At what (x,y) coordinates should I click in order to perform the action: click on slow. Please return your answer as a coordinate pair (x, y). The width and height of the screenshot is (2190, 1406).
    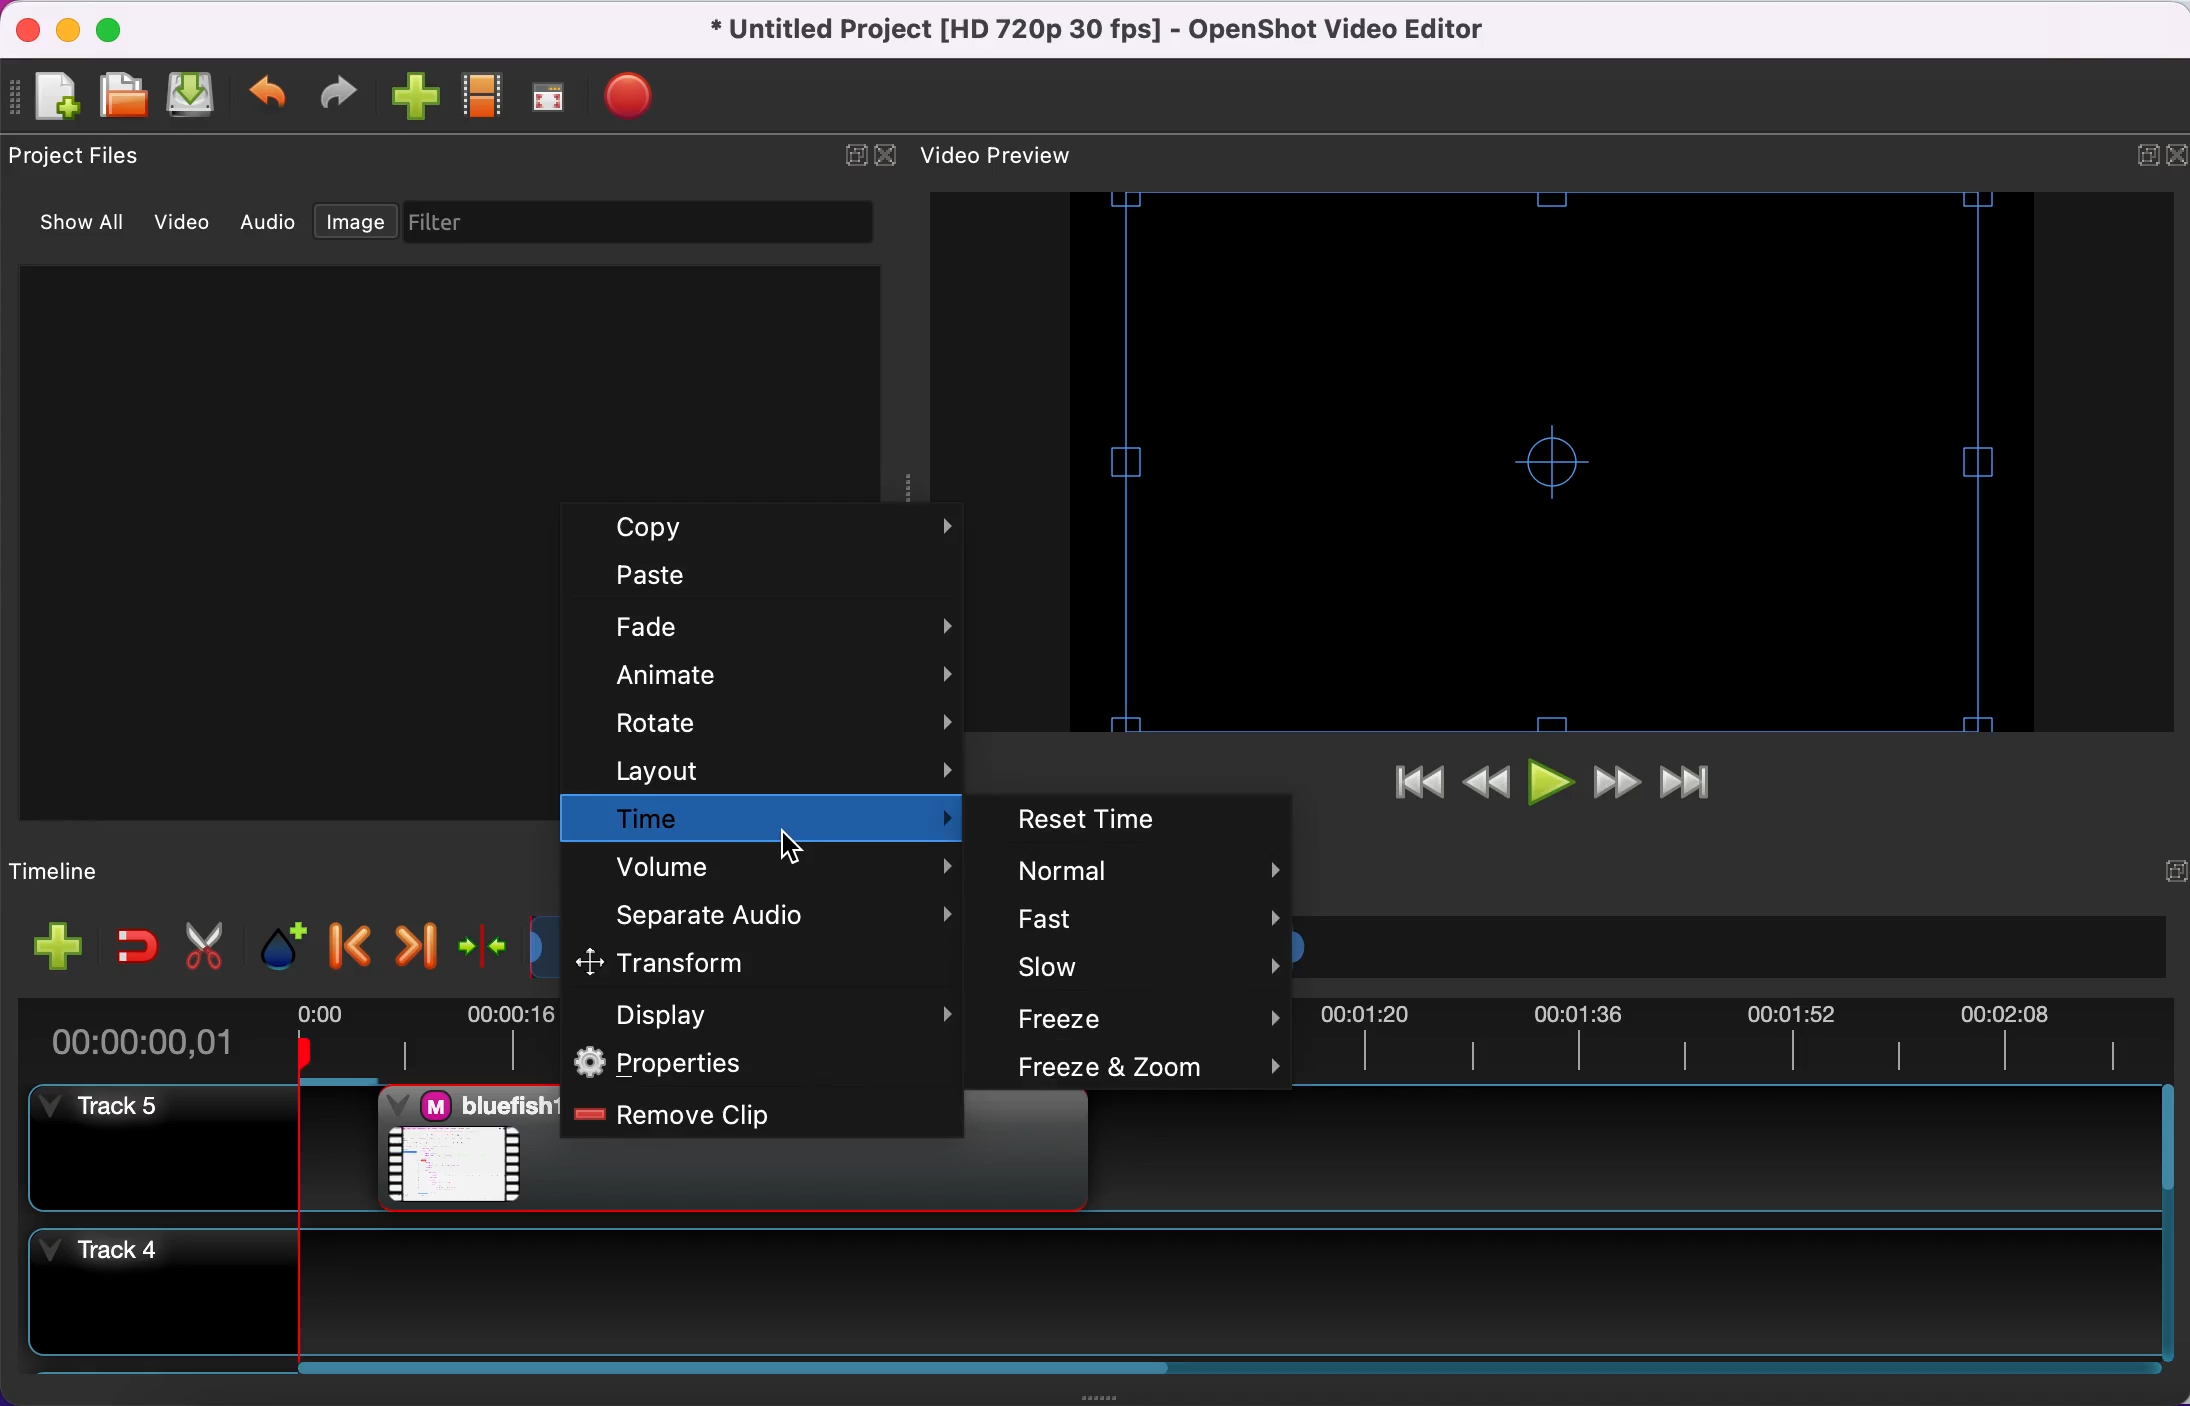
    Looking at the image, I should click on (1150, 968).